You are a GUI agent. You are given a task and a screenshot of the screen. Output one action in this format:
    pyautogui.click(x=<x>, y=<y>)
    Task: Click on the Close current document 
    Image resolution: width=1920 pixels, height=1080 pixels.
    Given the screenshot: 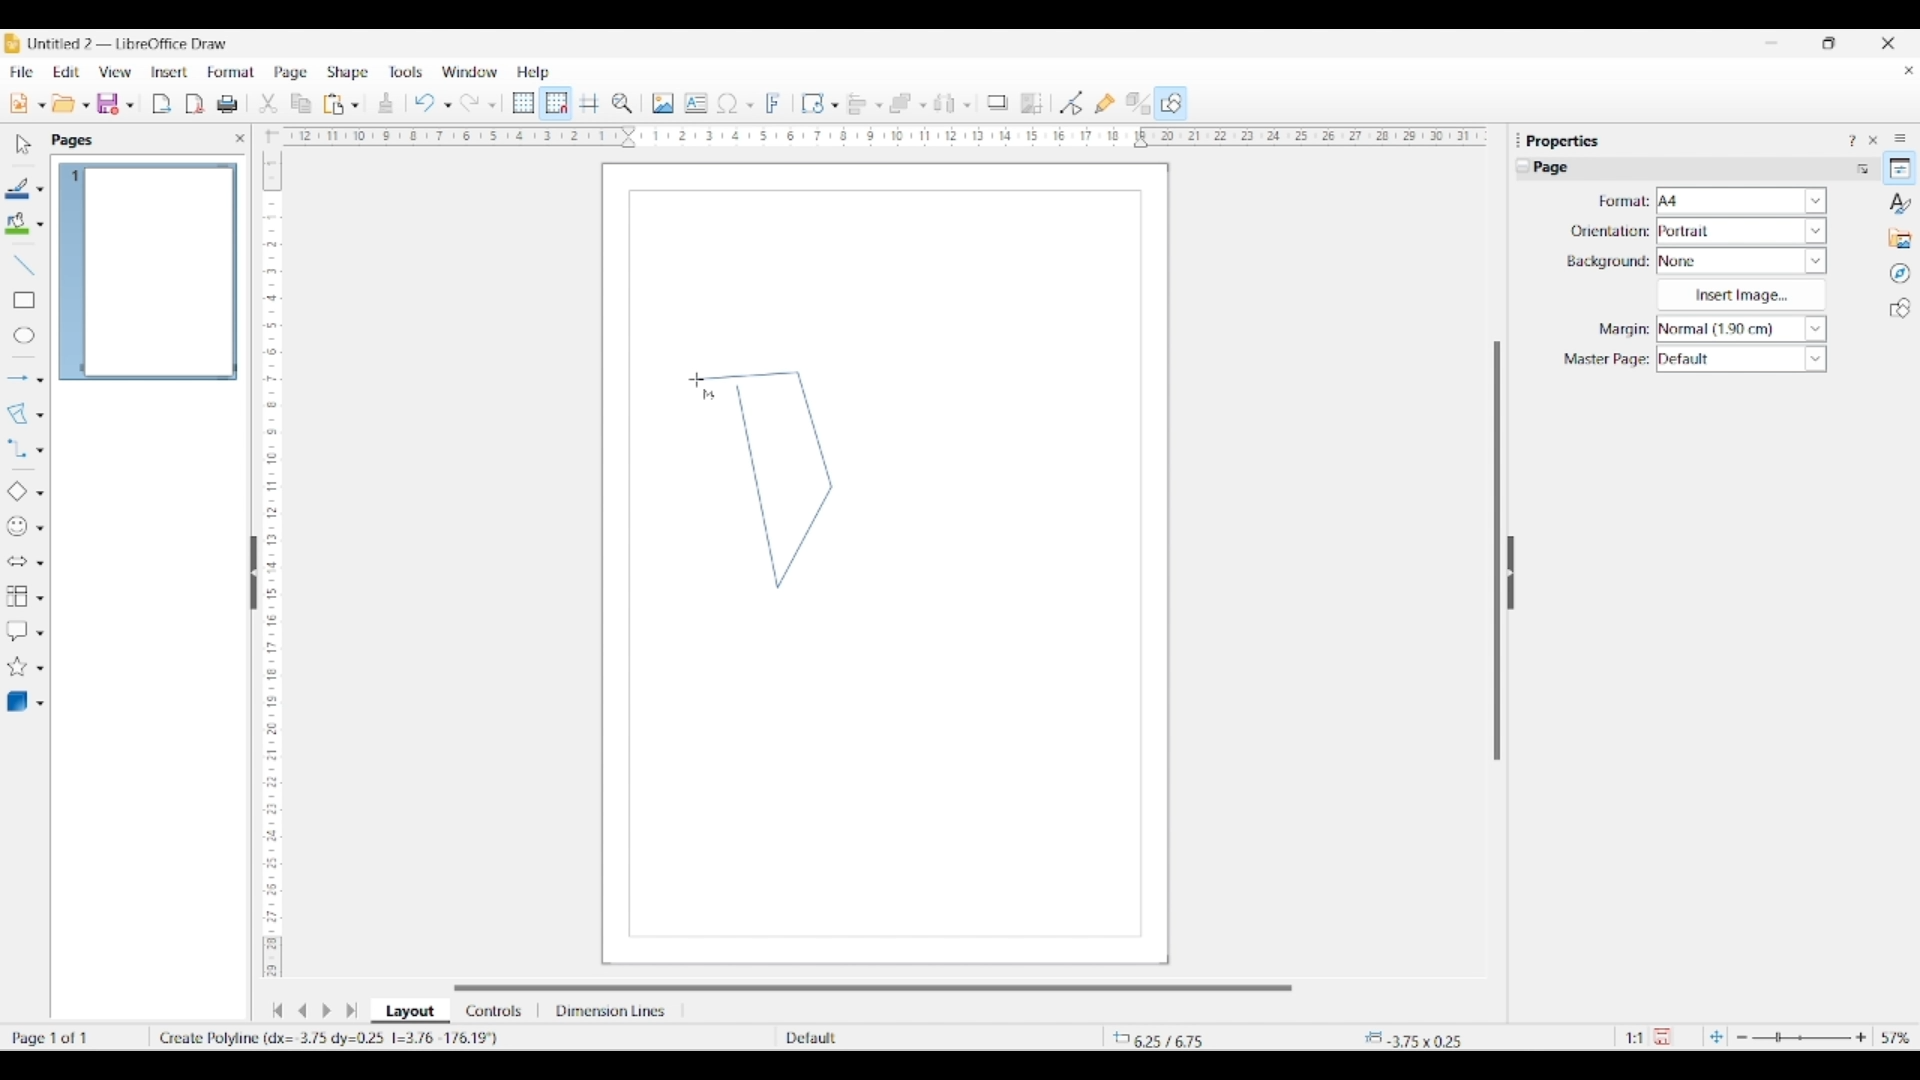 What is the action you would take?
    pyautogui.click(x=1908, y=71)
    